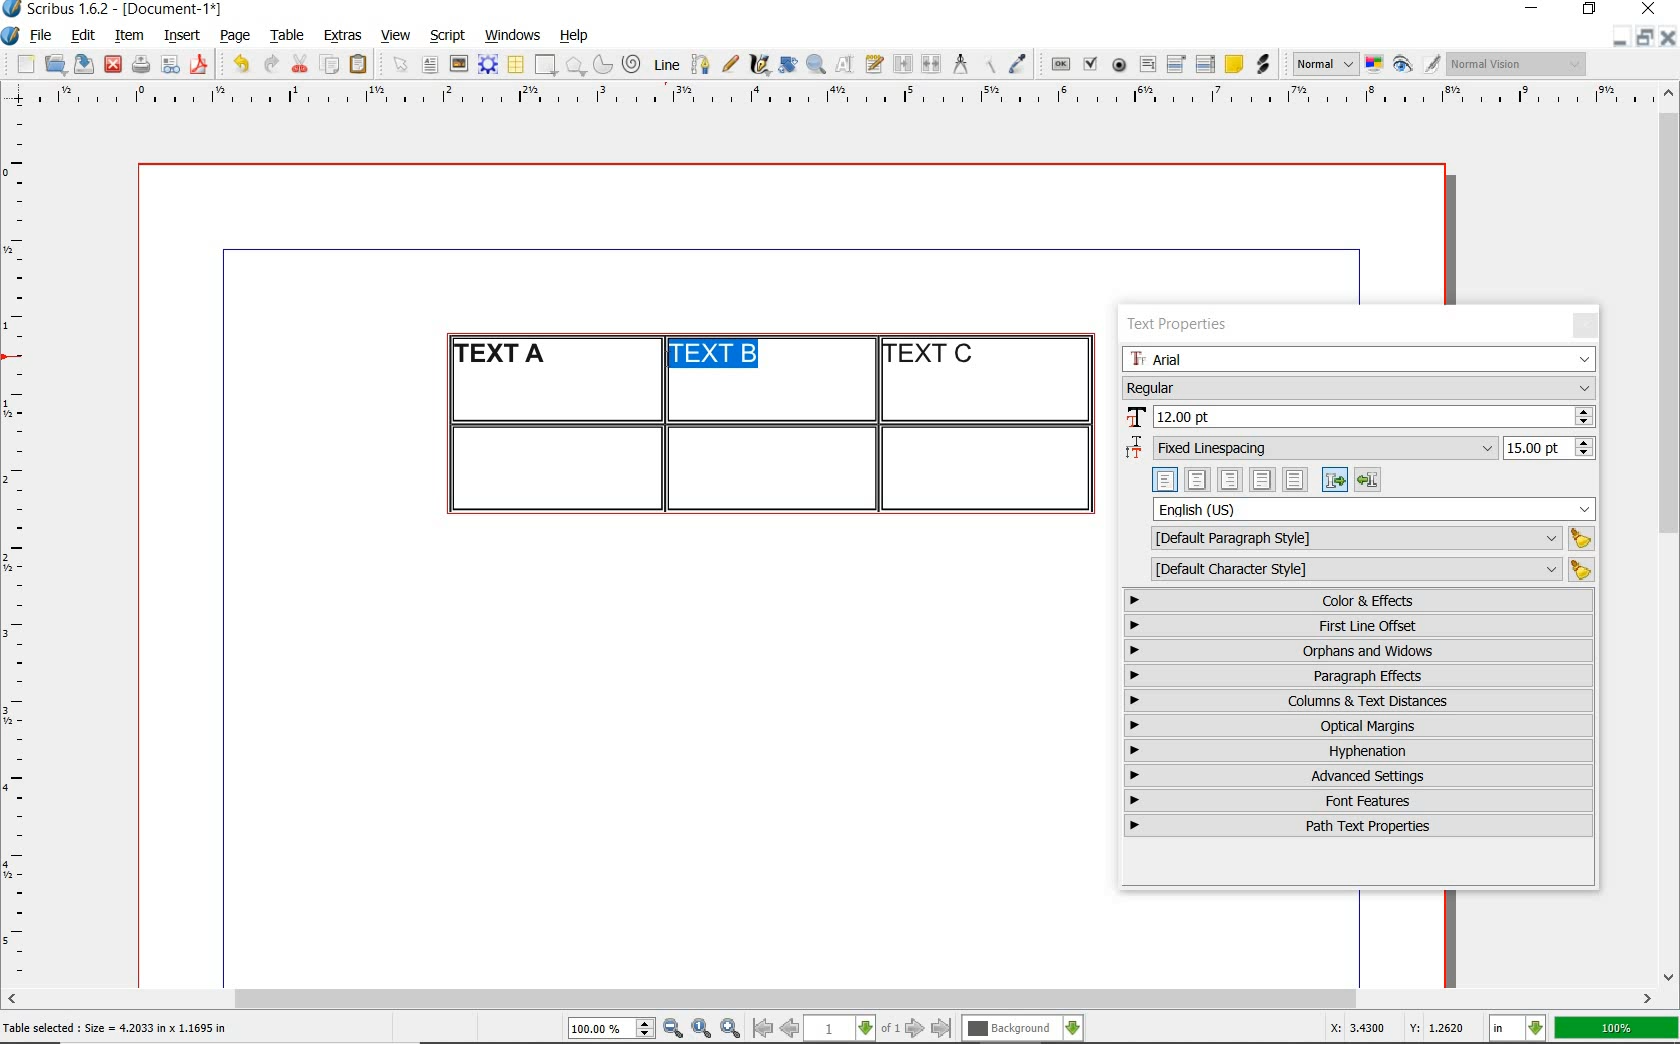 The image size is (1680, 1044). What do you see at coordinates (988, 64) in the screenshot?
I see `copy item properties` at bounding box center [988, 64].